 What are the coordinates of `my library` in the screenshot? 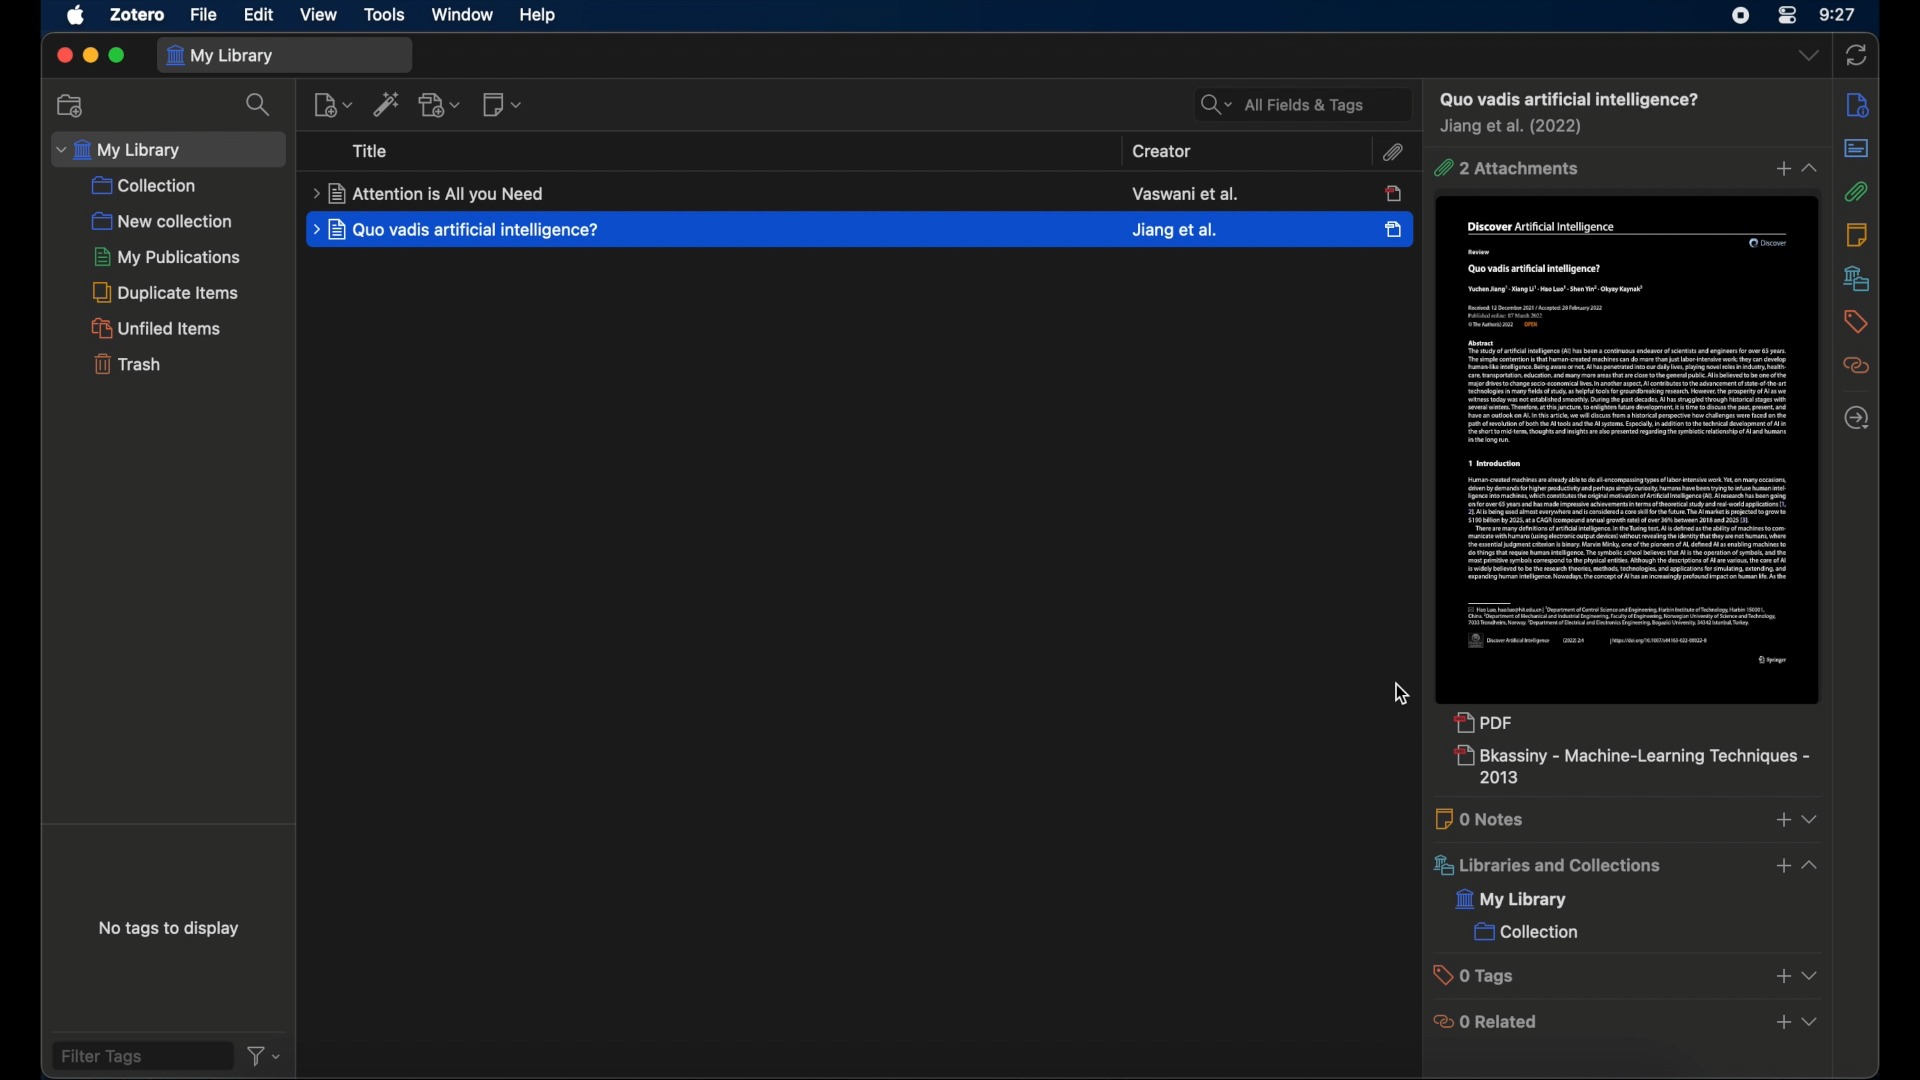 It's located at (1515, 899).